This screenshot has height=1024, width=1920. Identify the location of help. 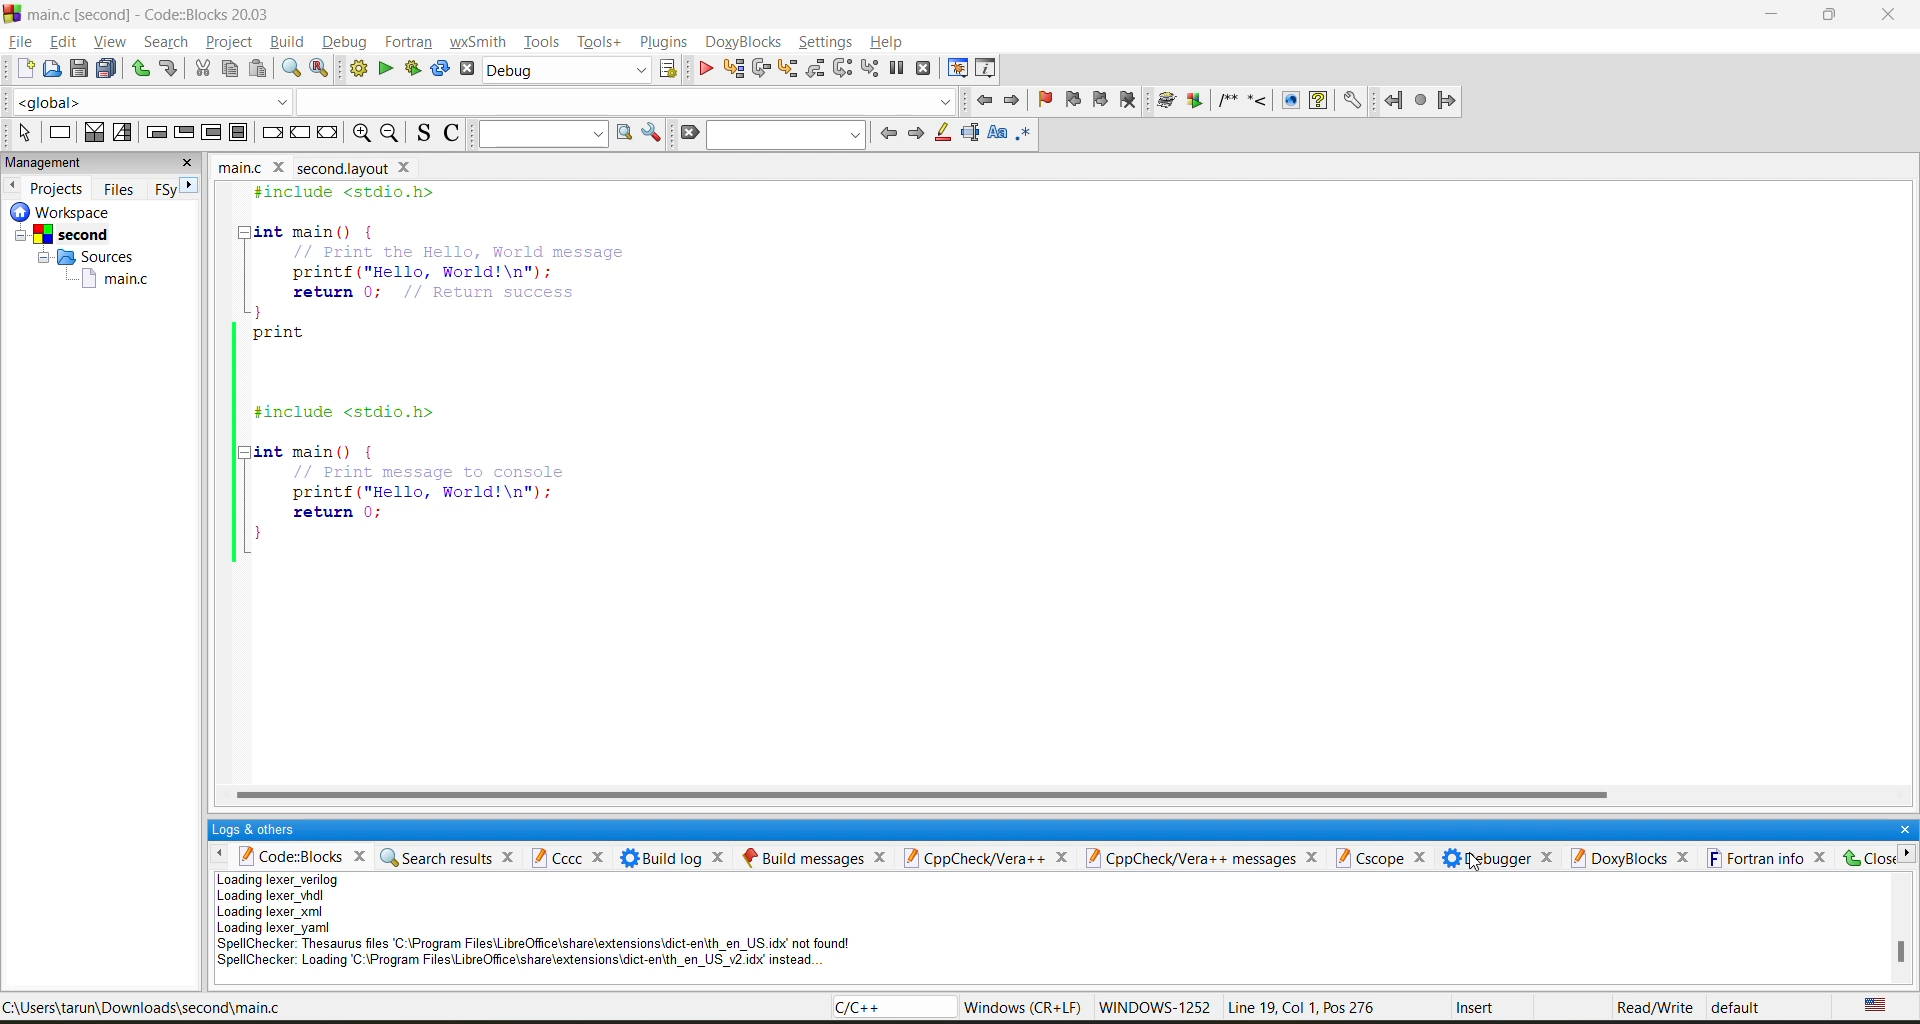
(893, 45).